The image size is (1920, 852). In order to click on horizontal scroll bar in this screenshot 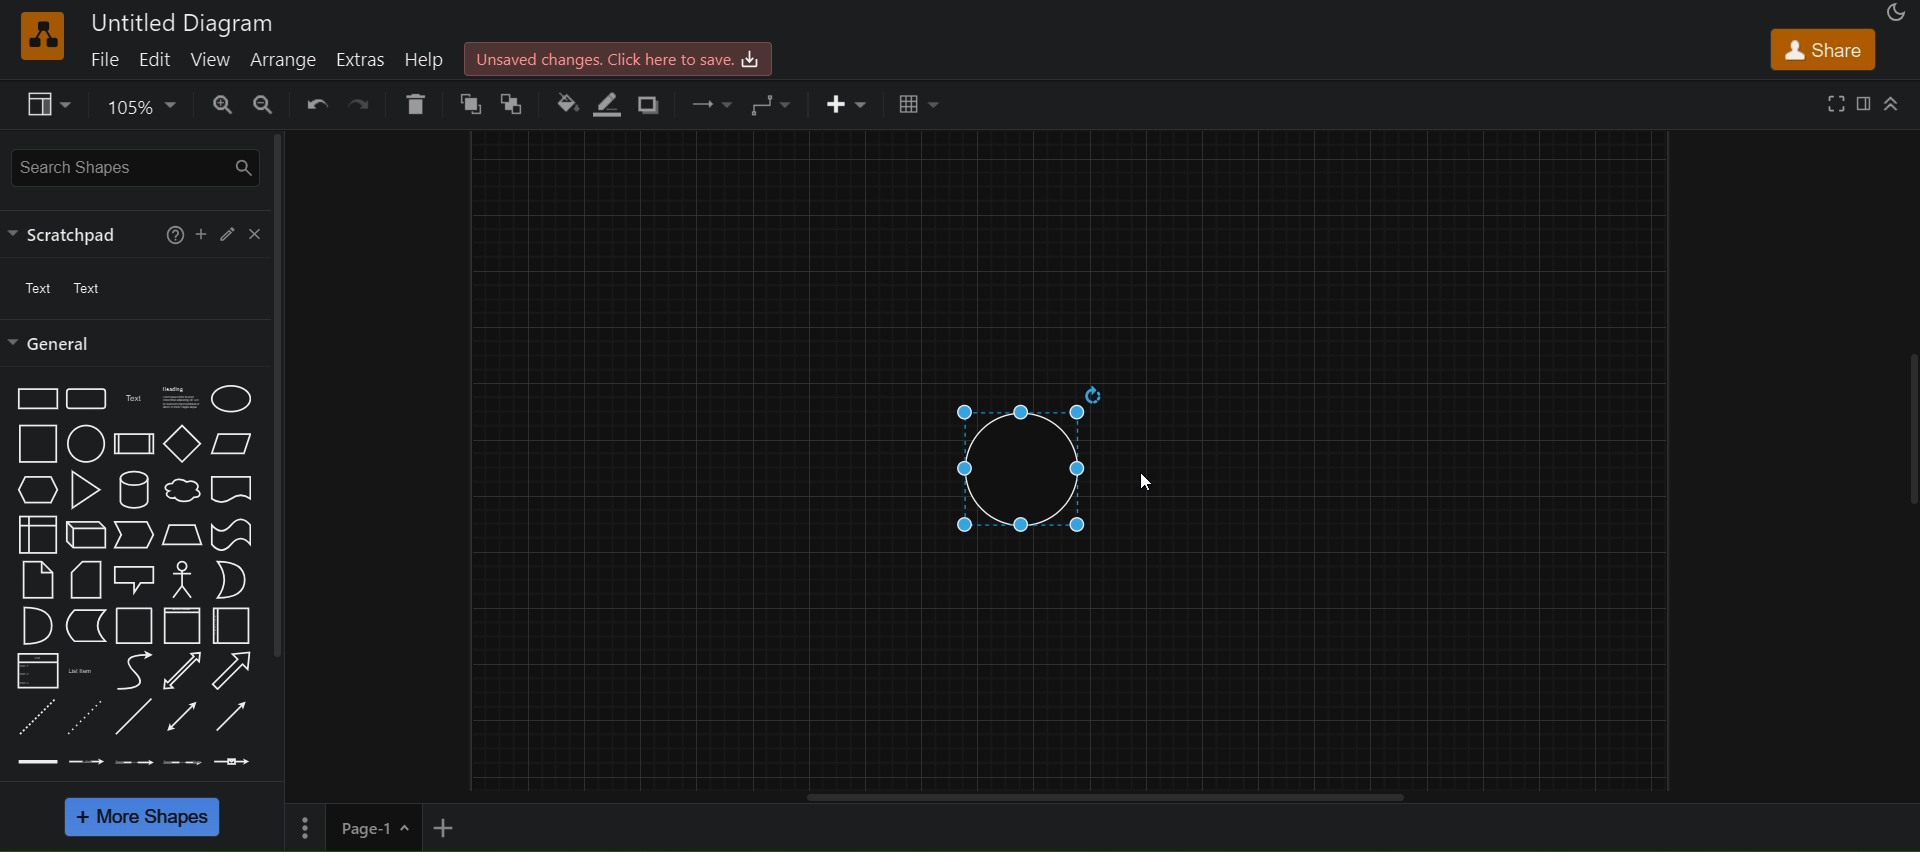, I will do `click(1104, 797)`.